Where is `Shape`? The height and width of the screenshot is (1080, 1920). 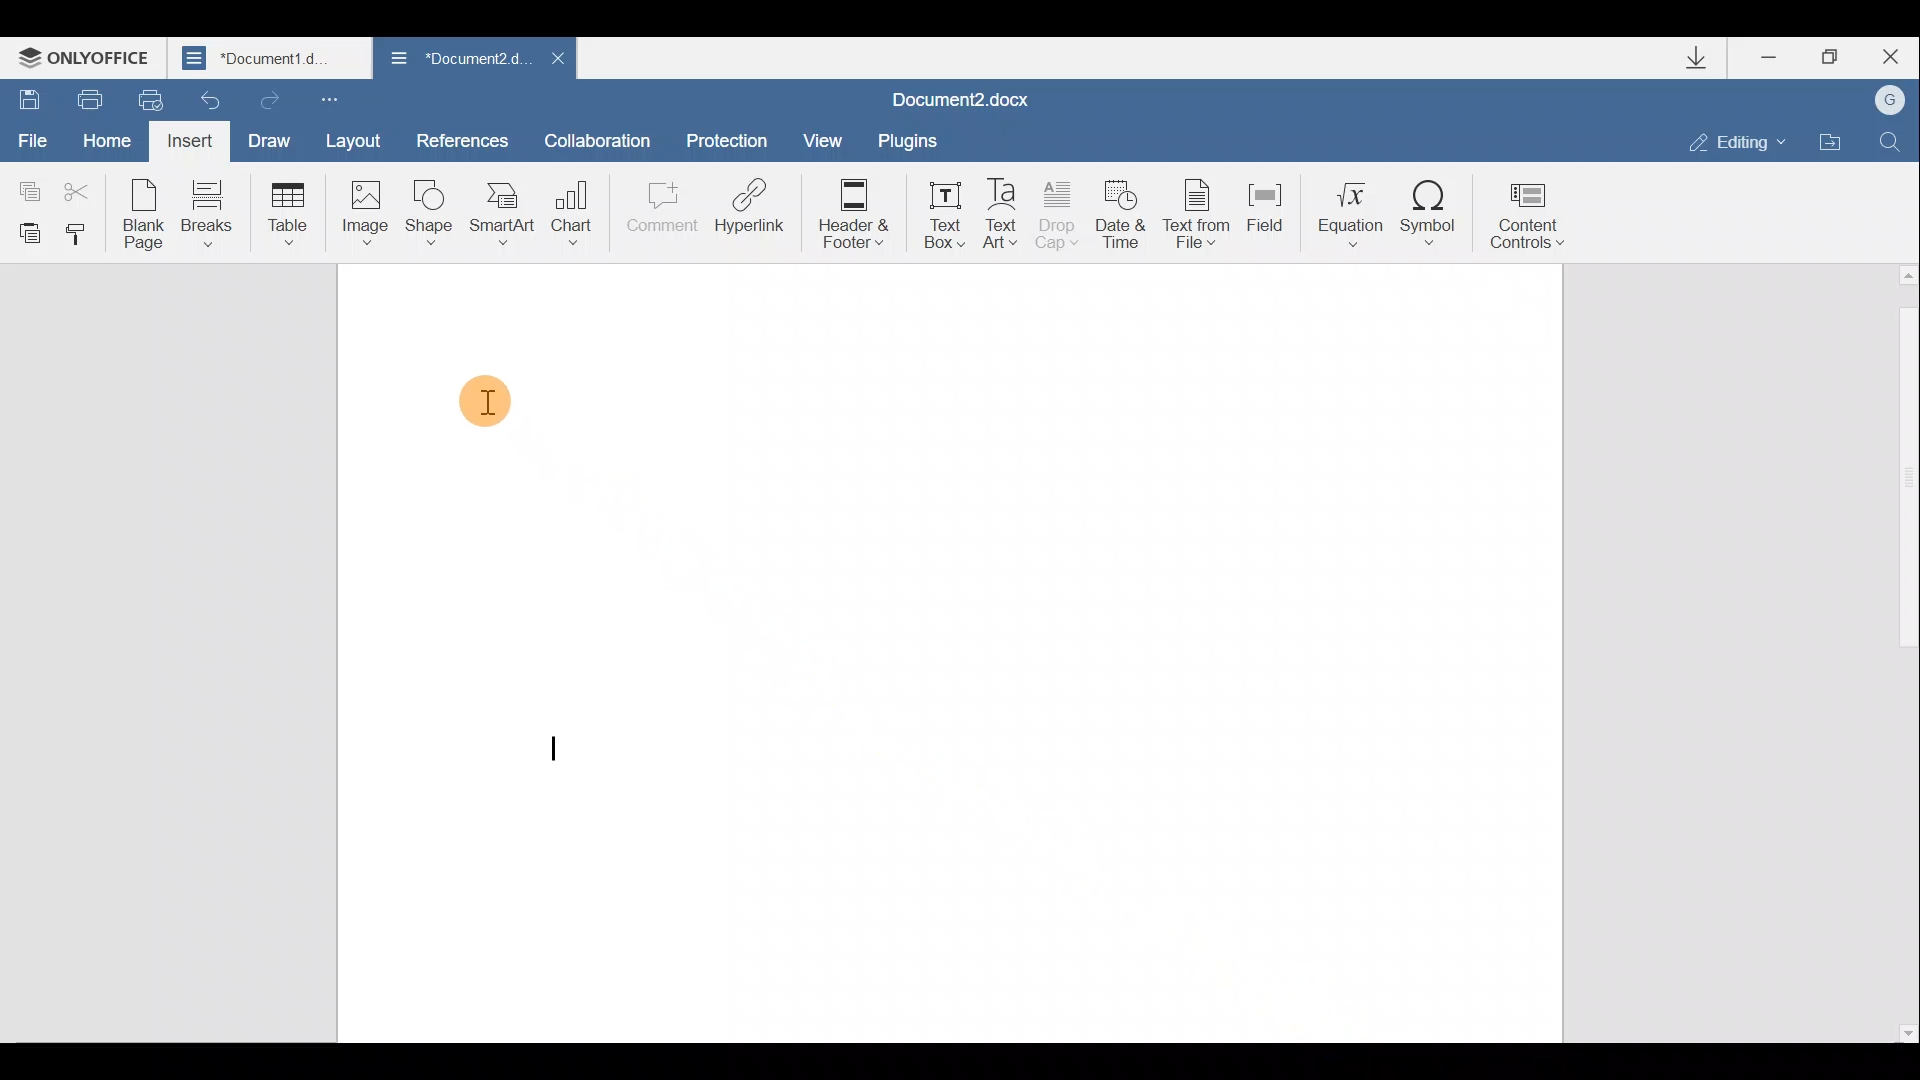
Shape is located at coordinates (426, 214).